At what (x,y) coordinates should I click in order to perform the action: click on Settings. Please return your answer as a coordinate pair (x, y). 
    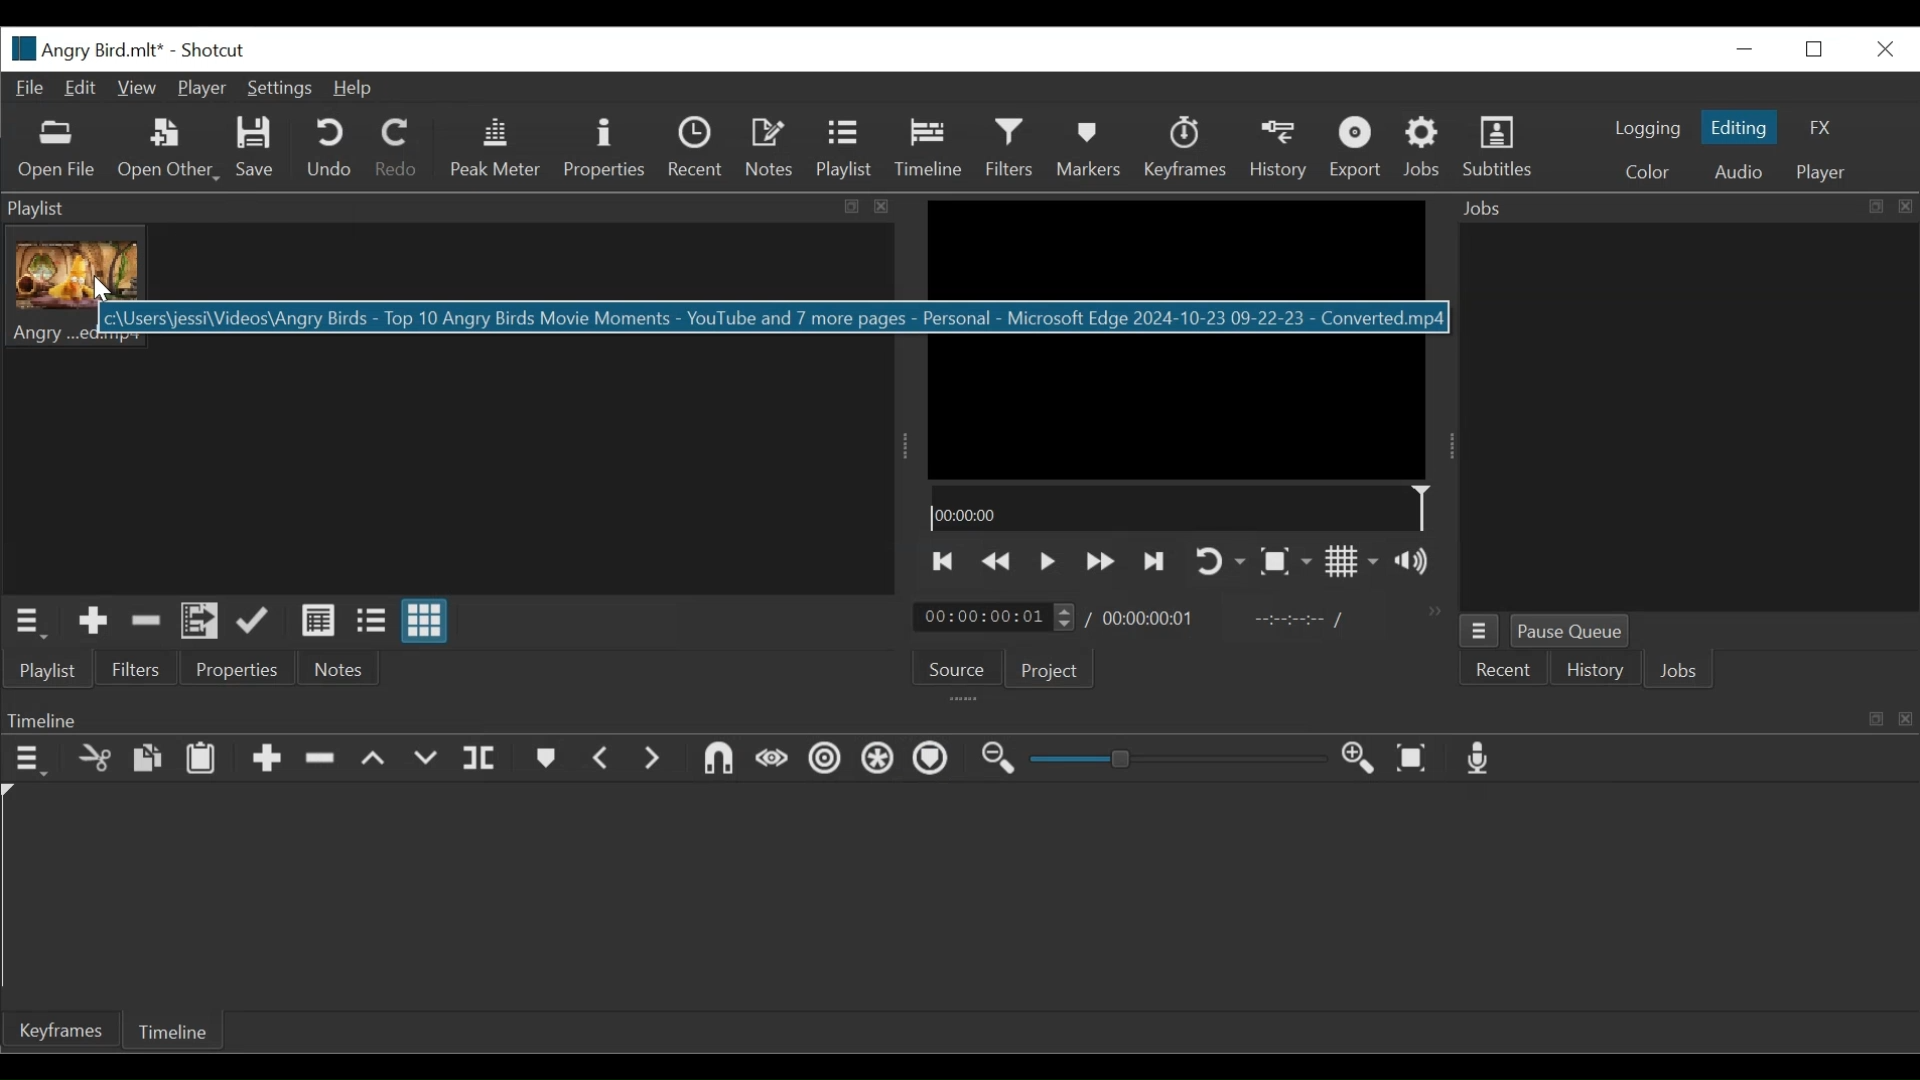
    Looking at the image, I should click on (280, 89).